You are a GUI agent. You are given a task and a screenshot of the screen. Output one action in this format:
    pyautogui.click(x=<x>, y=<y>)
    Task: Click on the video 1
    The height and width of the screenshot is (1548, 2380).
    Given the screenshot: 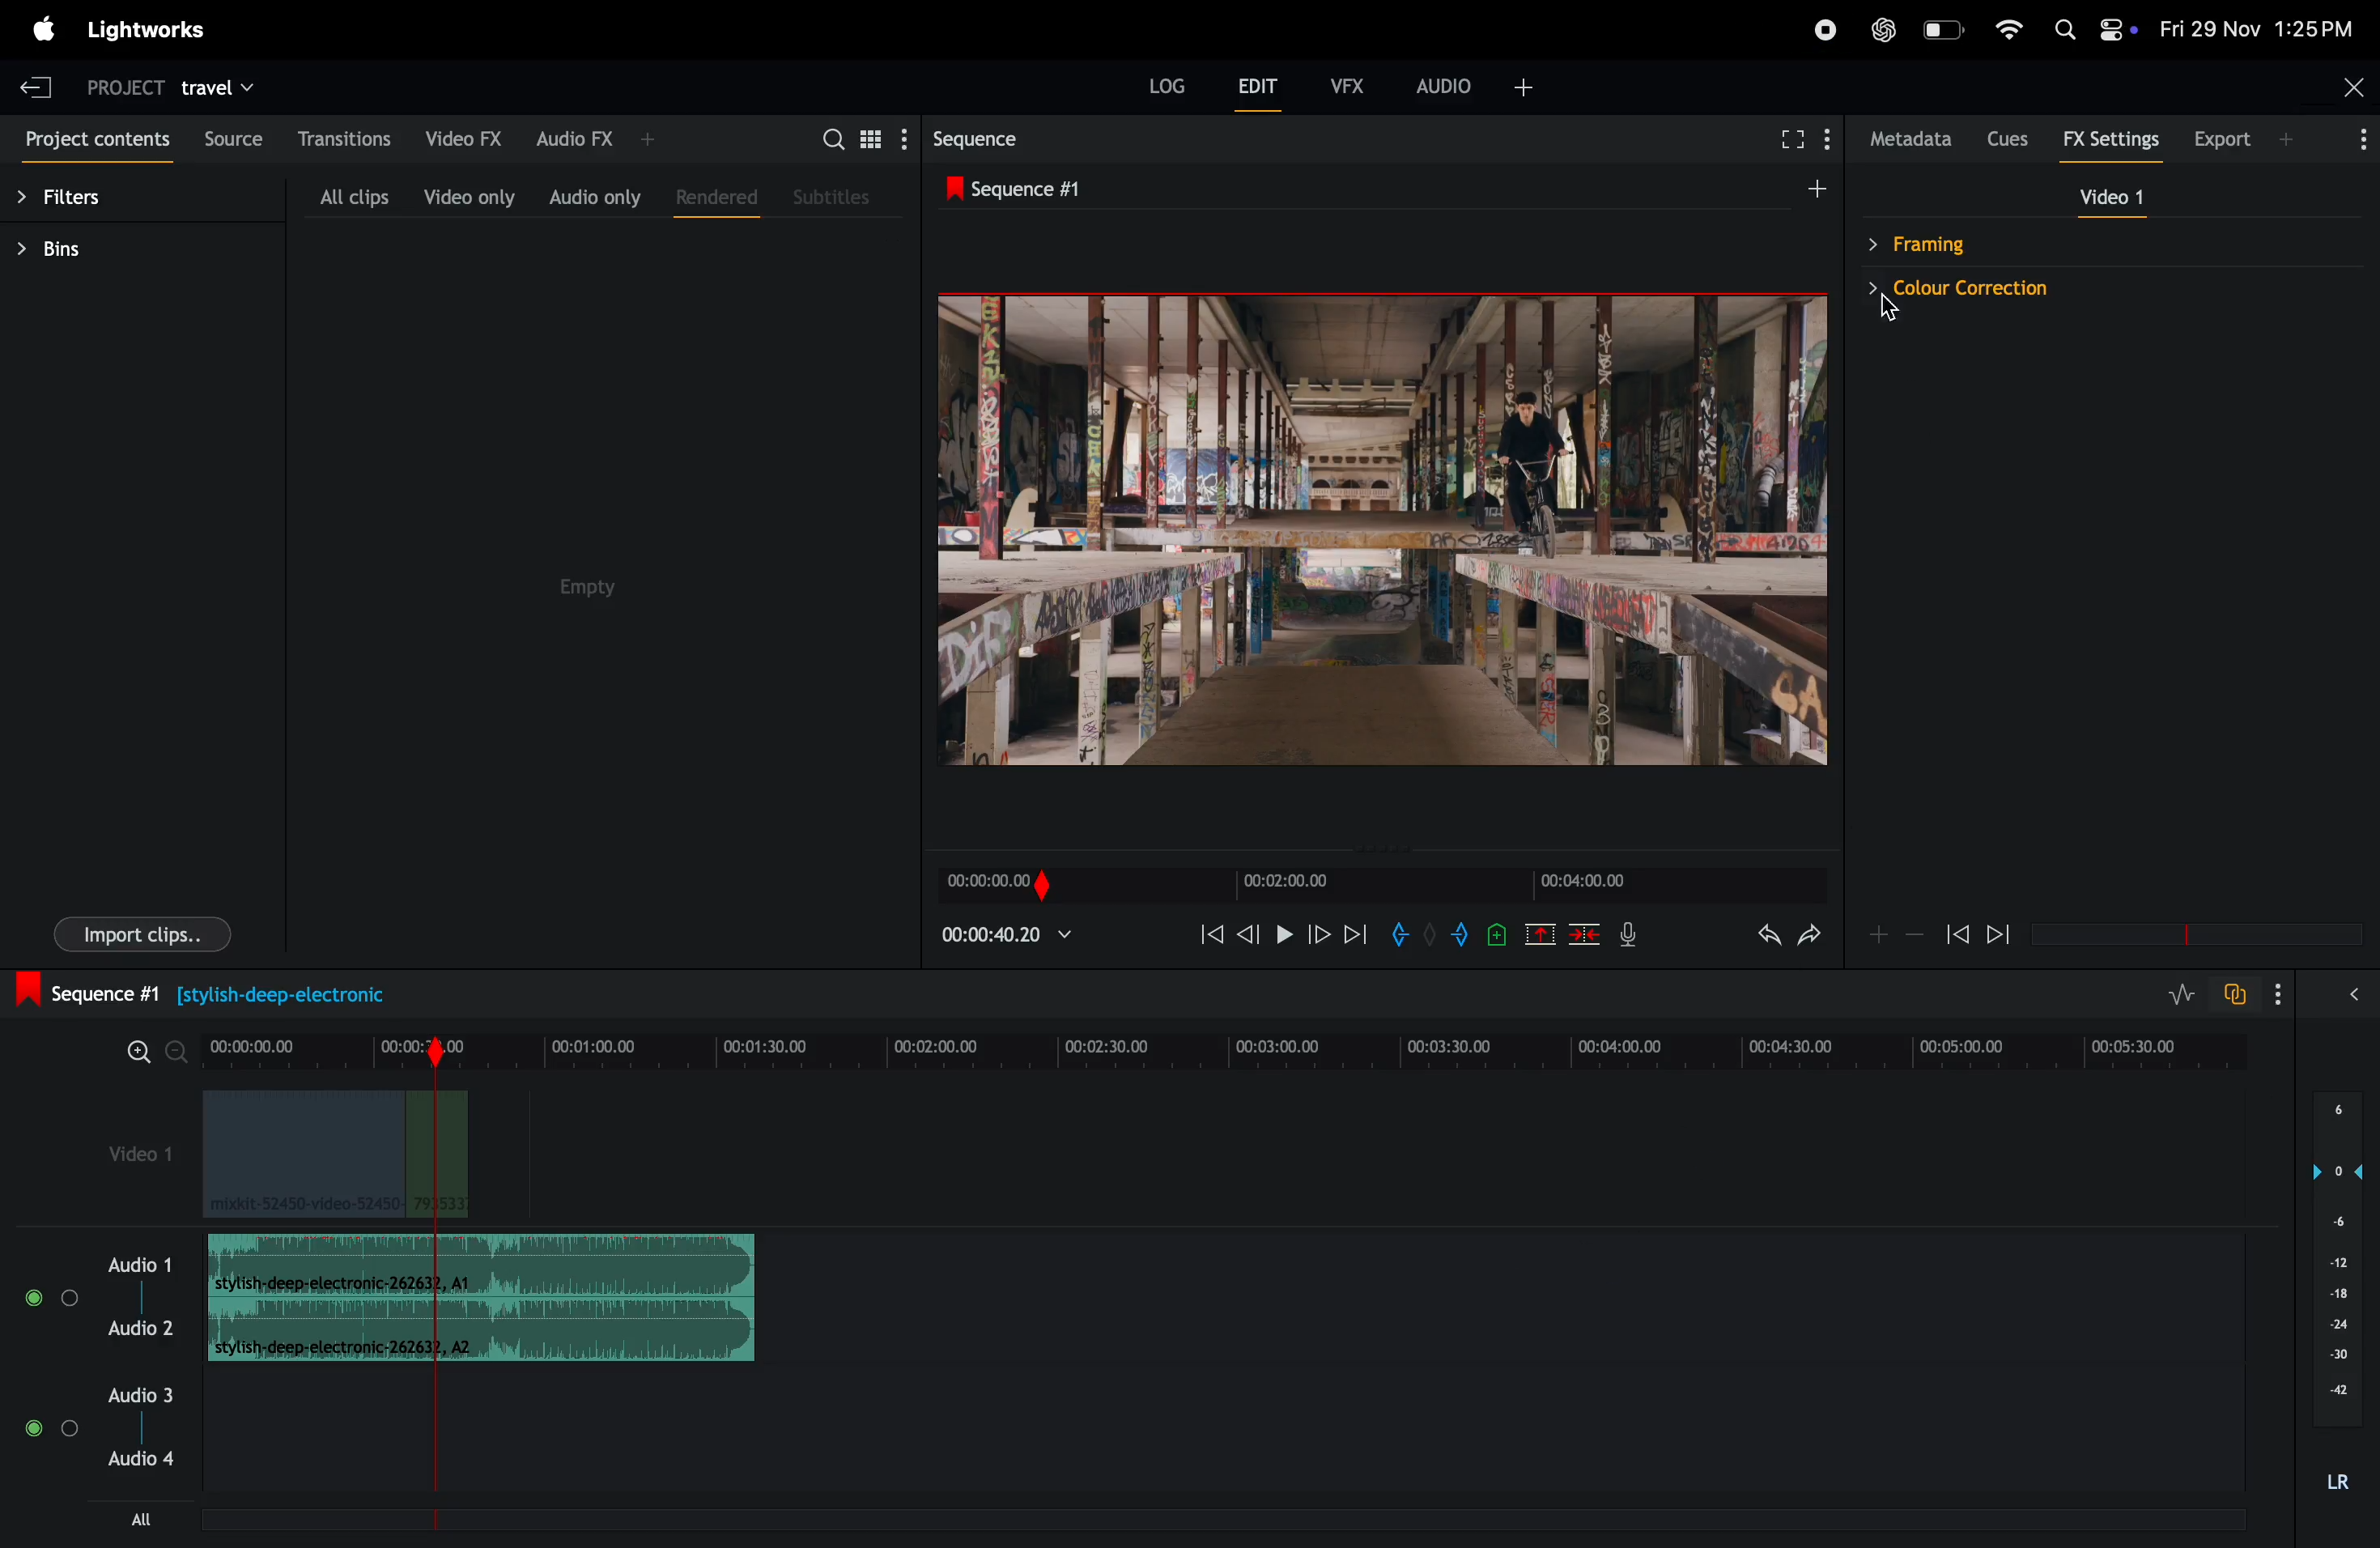 What is the action you would take?
    pyautogui.click(x=128, y=1149)
    